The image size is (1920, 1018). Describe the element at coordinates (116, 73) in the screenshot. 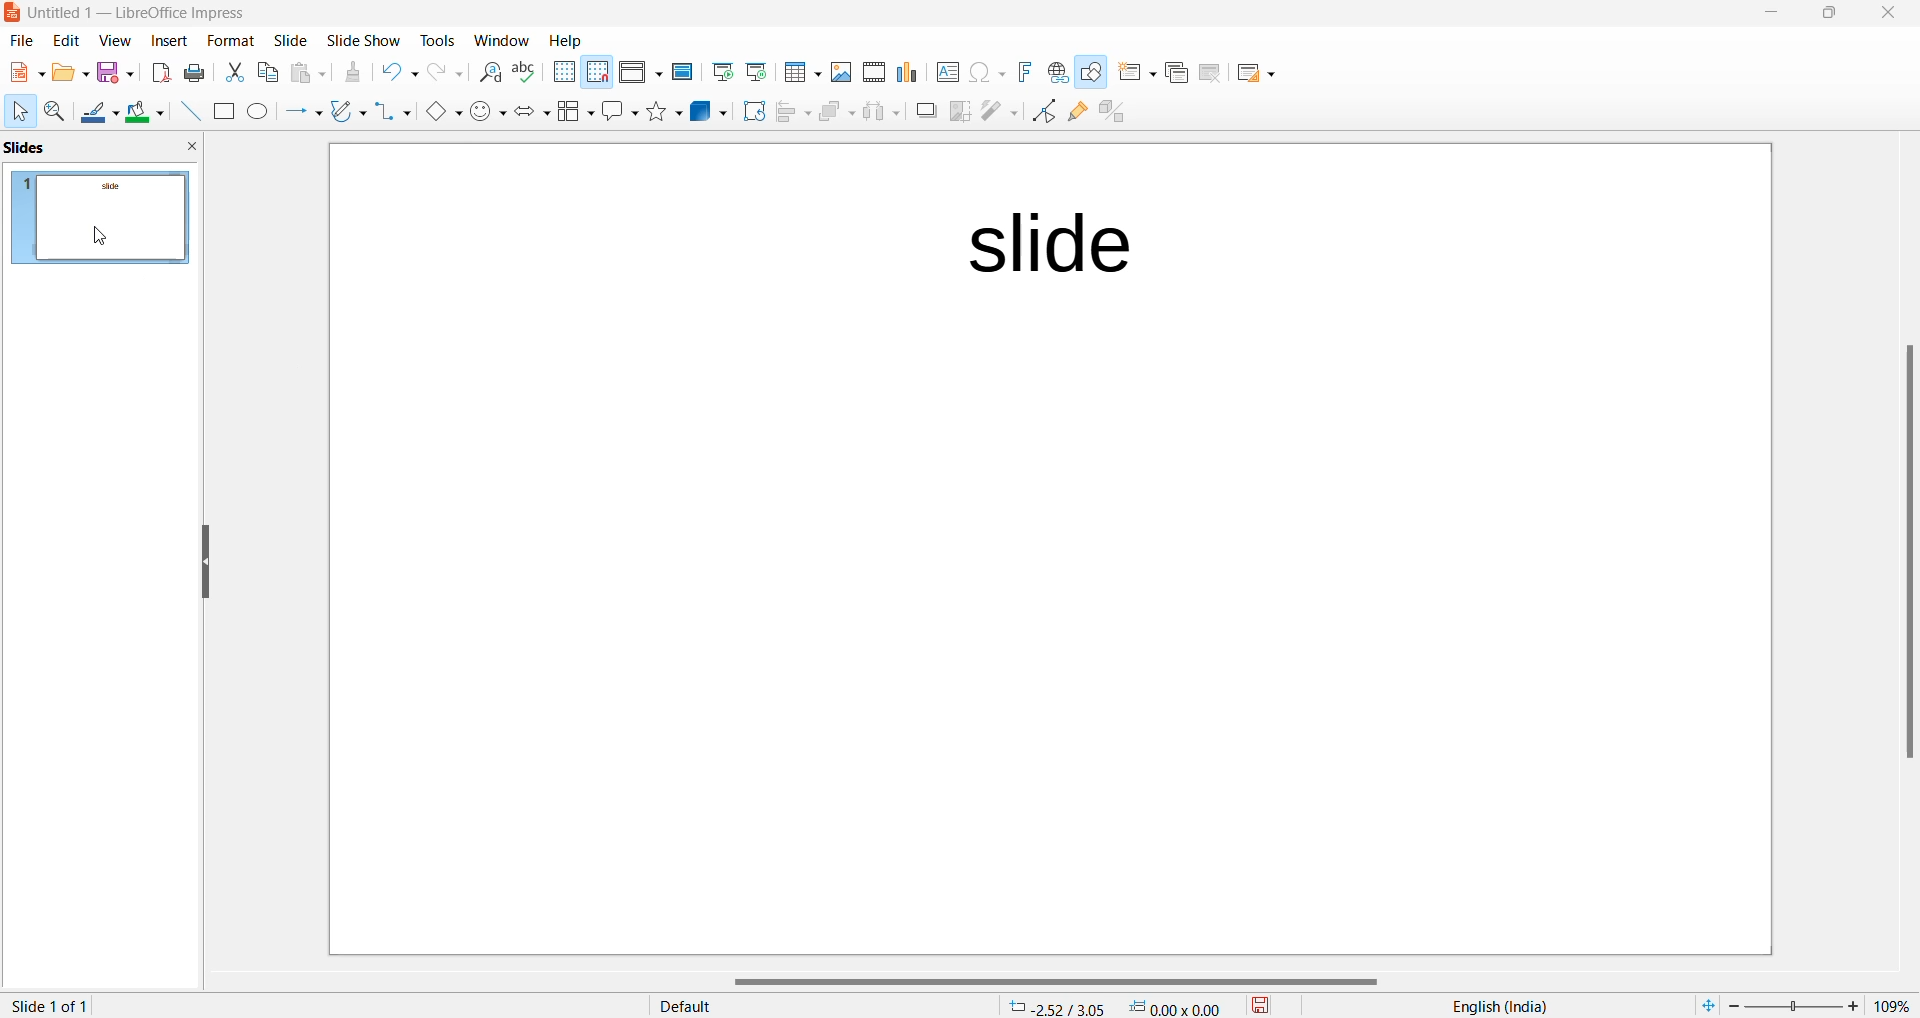

I see `save option` at that location.